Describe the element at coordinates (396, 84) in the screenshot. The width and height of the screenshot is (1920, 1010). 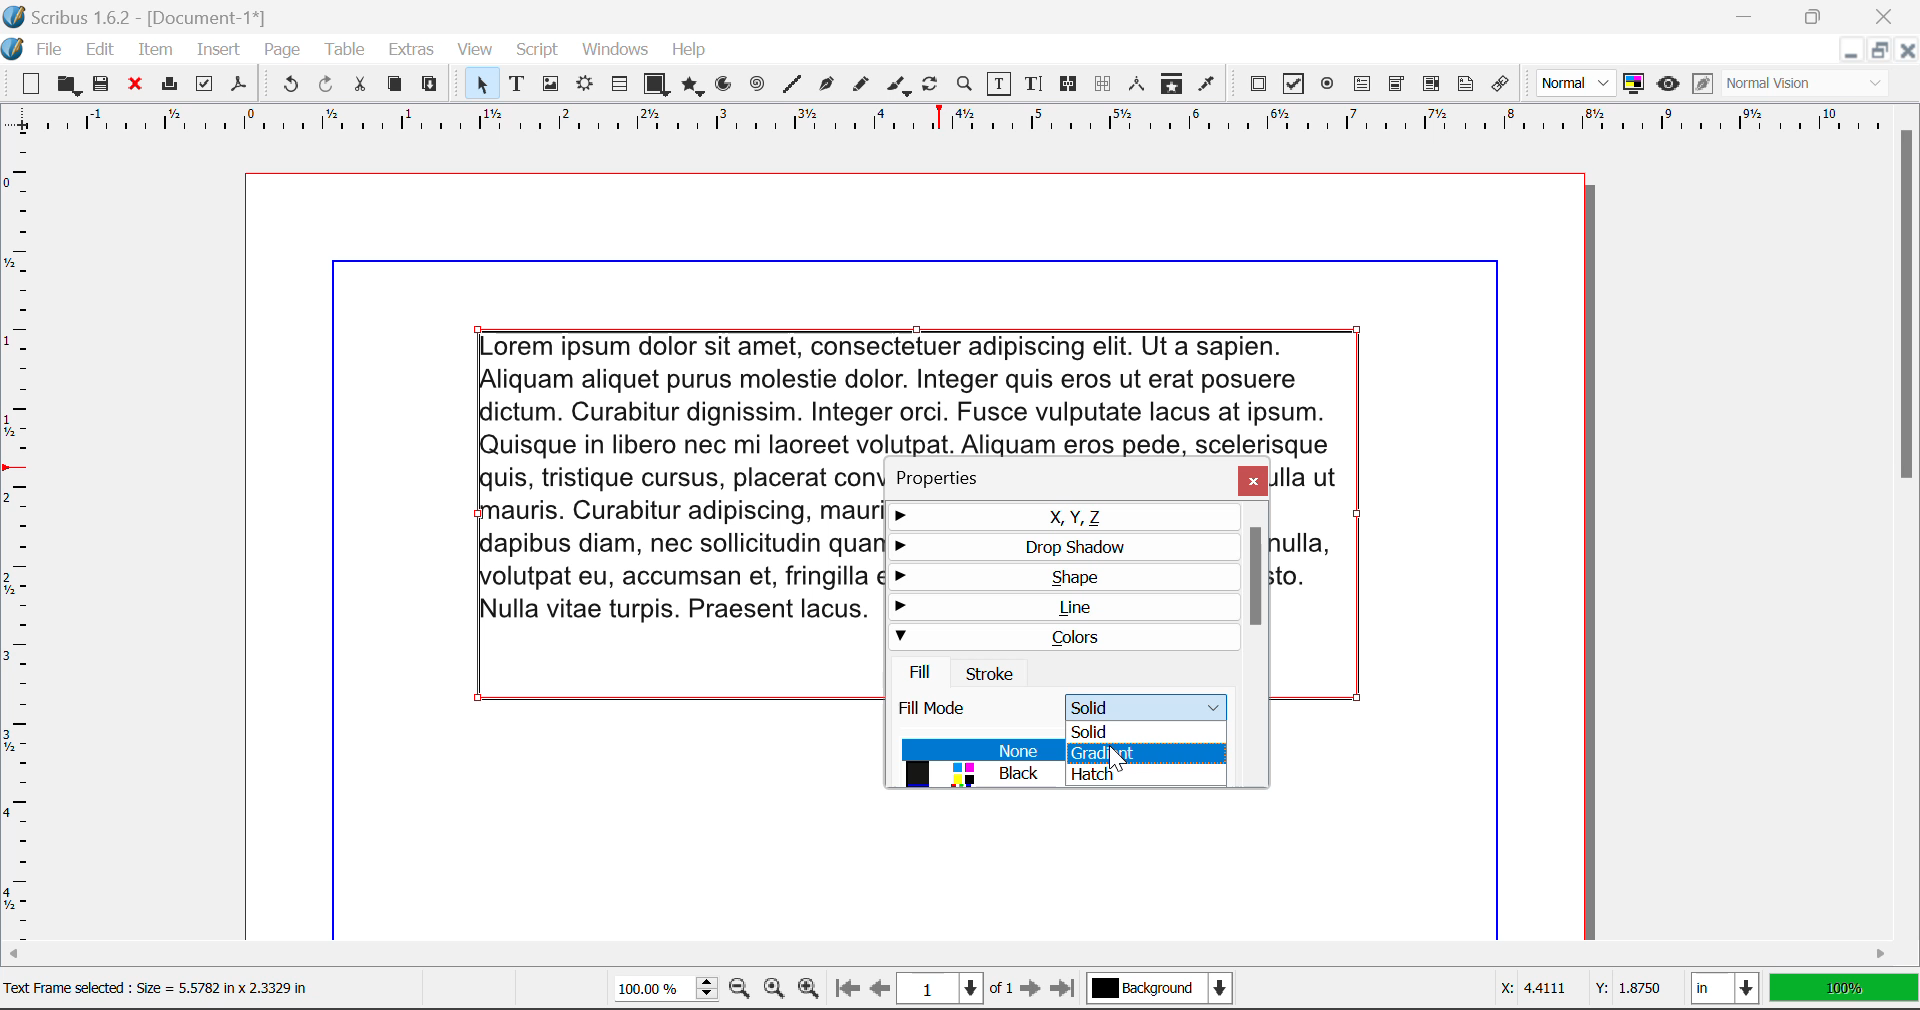
I see `Copy` at that location.